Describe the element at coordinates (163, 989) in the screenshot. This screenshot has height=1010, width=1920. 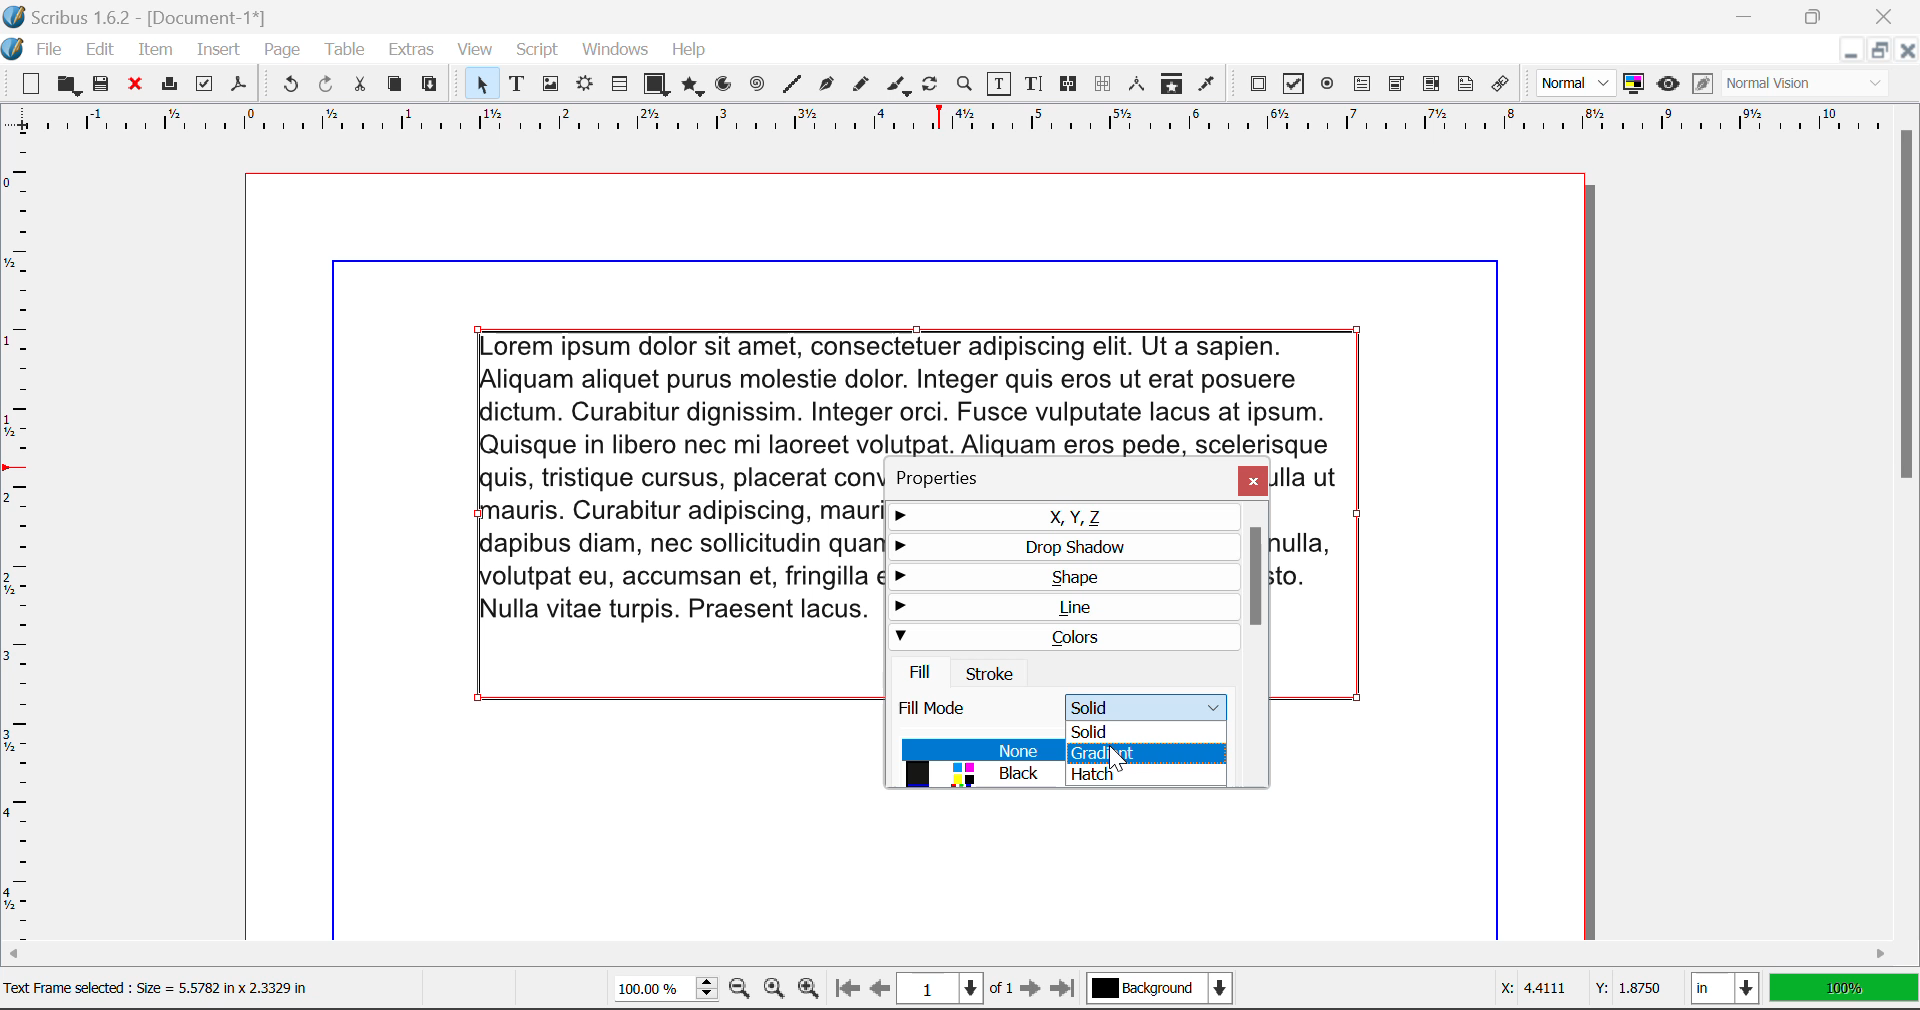
I see `Text Frame selected : Size = 5.5782 in x 2.3329 in` at that location.